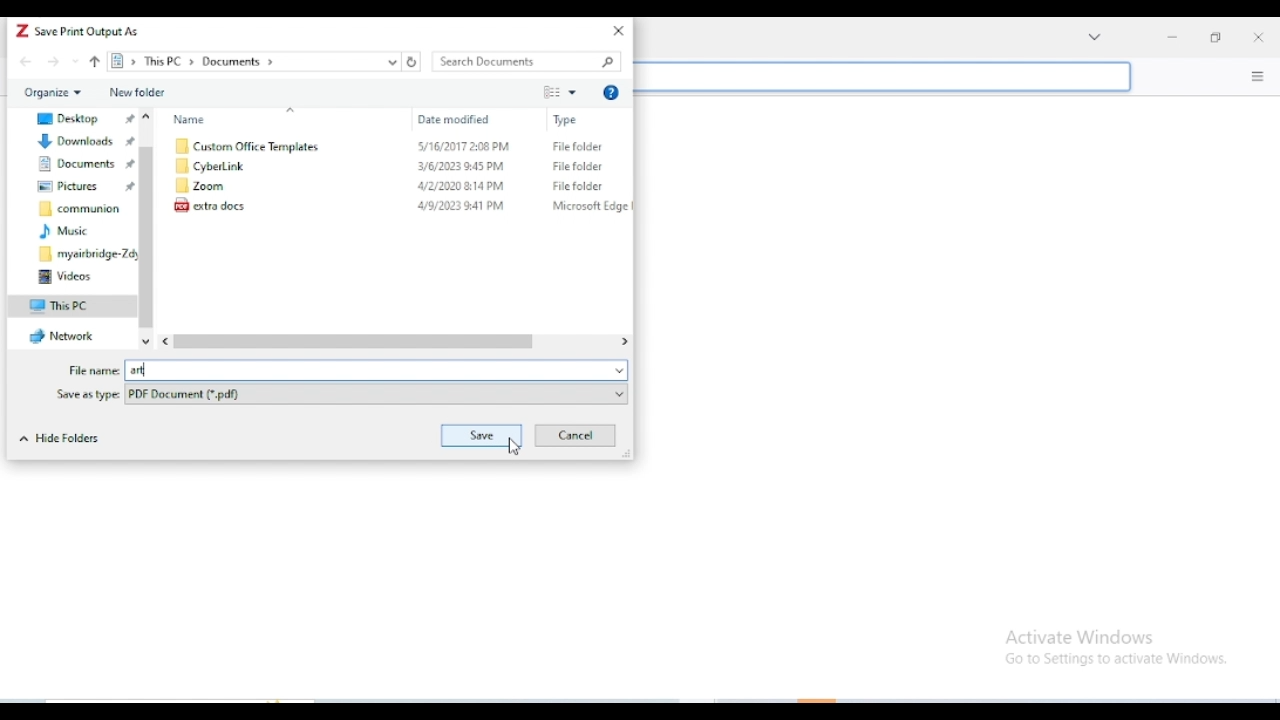 The image size is (1280, 720). What do you see at coordinates (62, 439) in the screenshot?
I see `hide folders` at bounding box center [62, 439].